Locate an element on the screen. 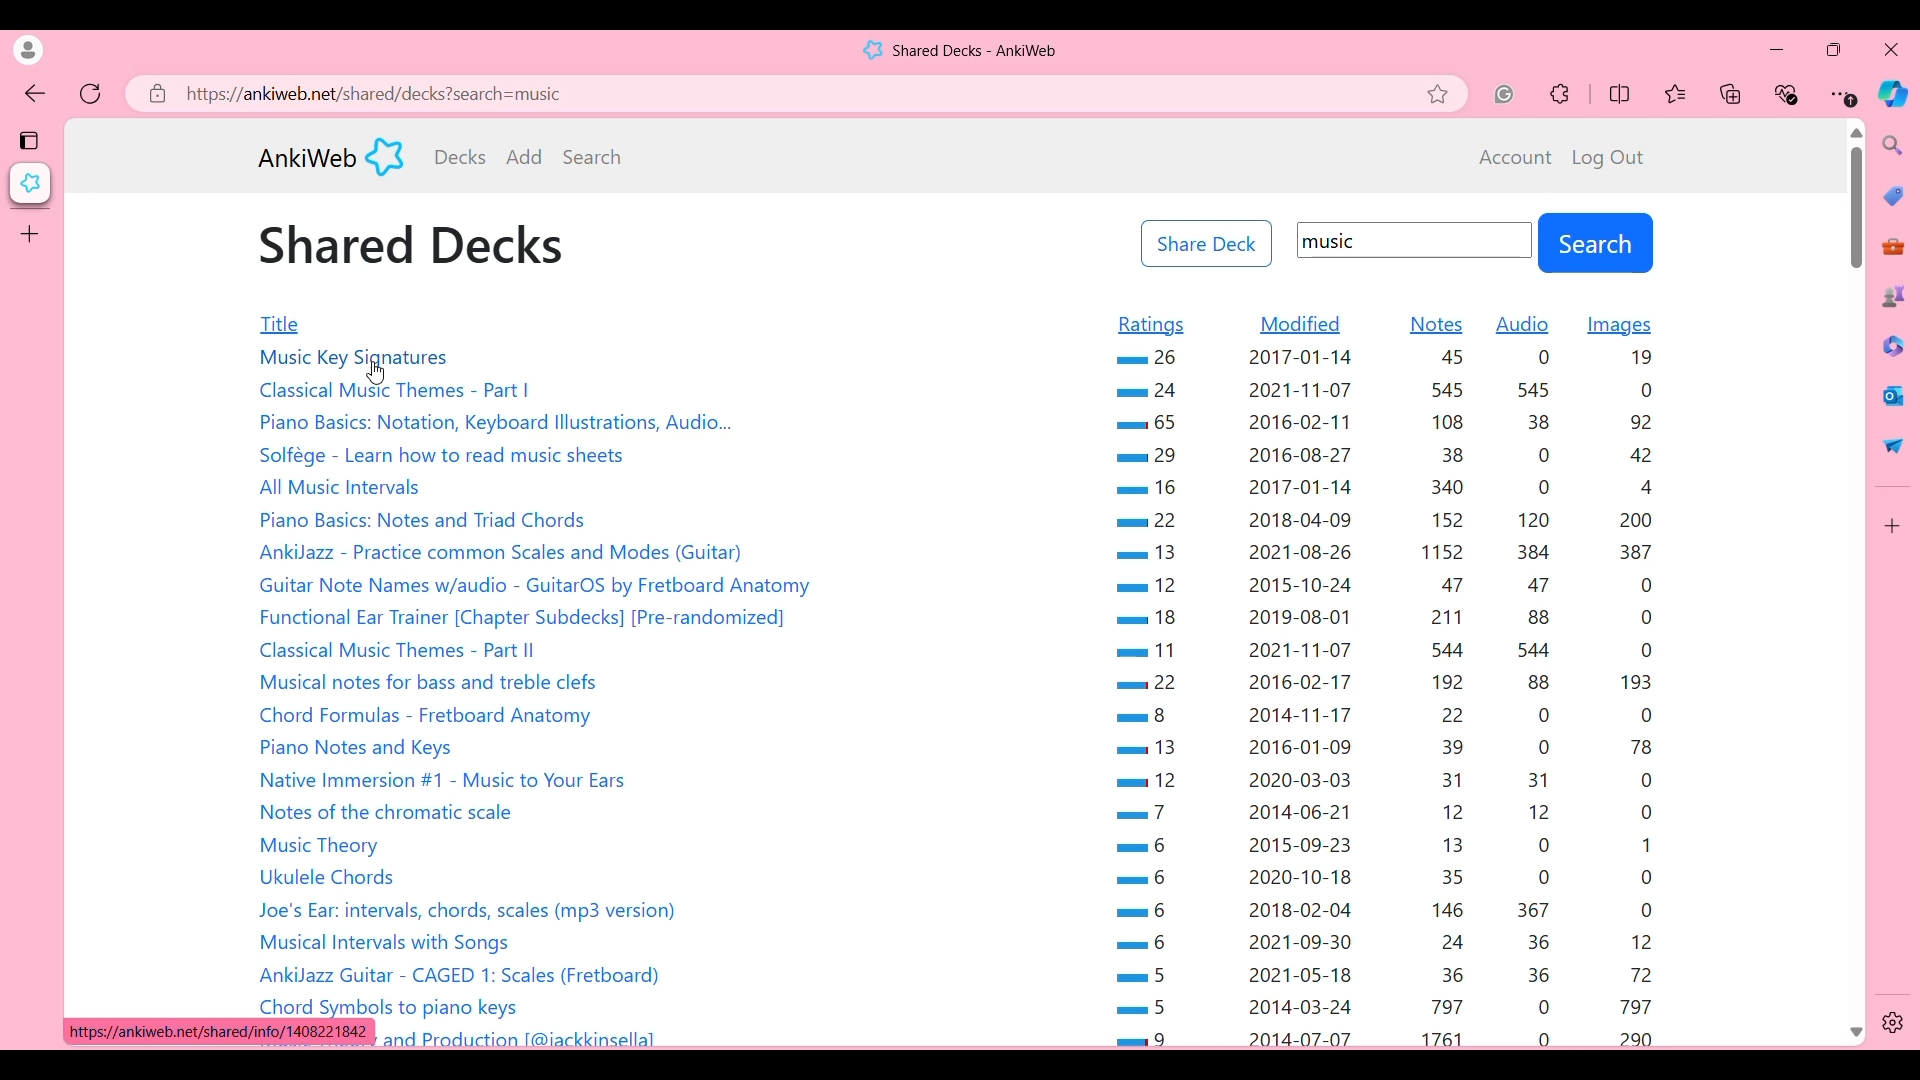 The image size is (1920, 1080). Browser essentials is located at coordinates (1788, 94).